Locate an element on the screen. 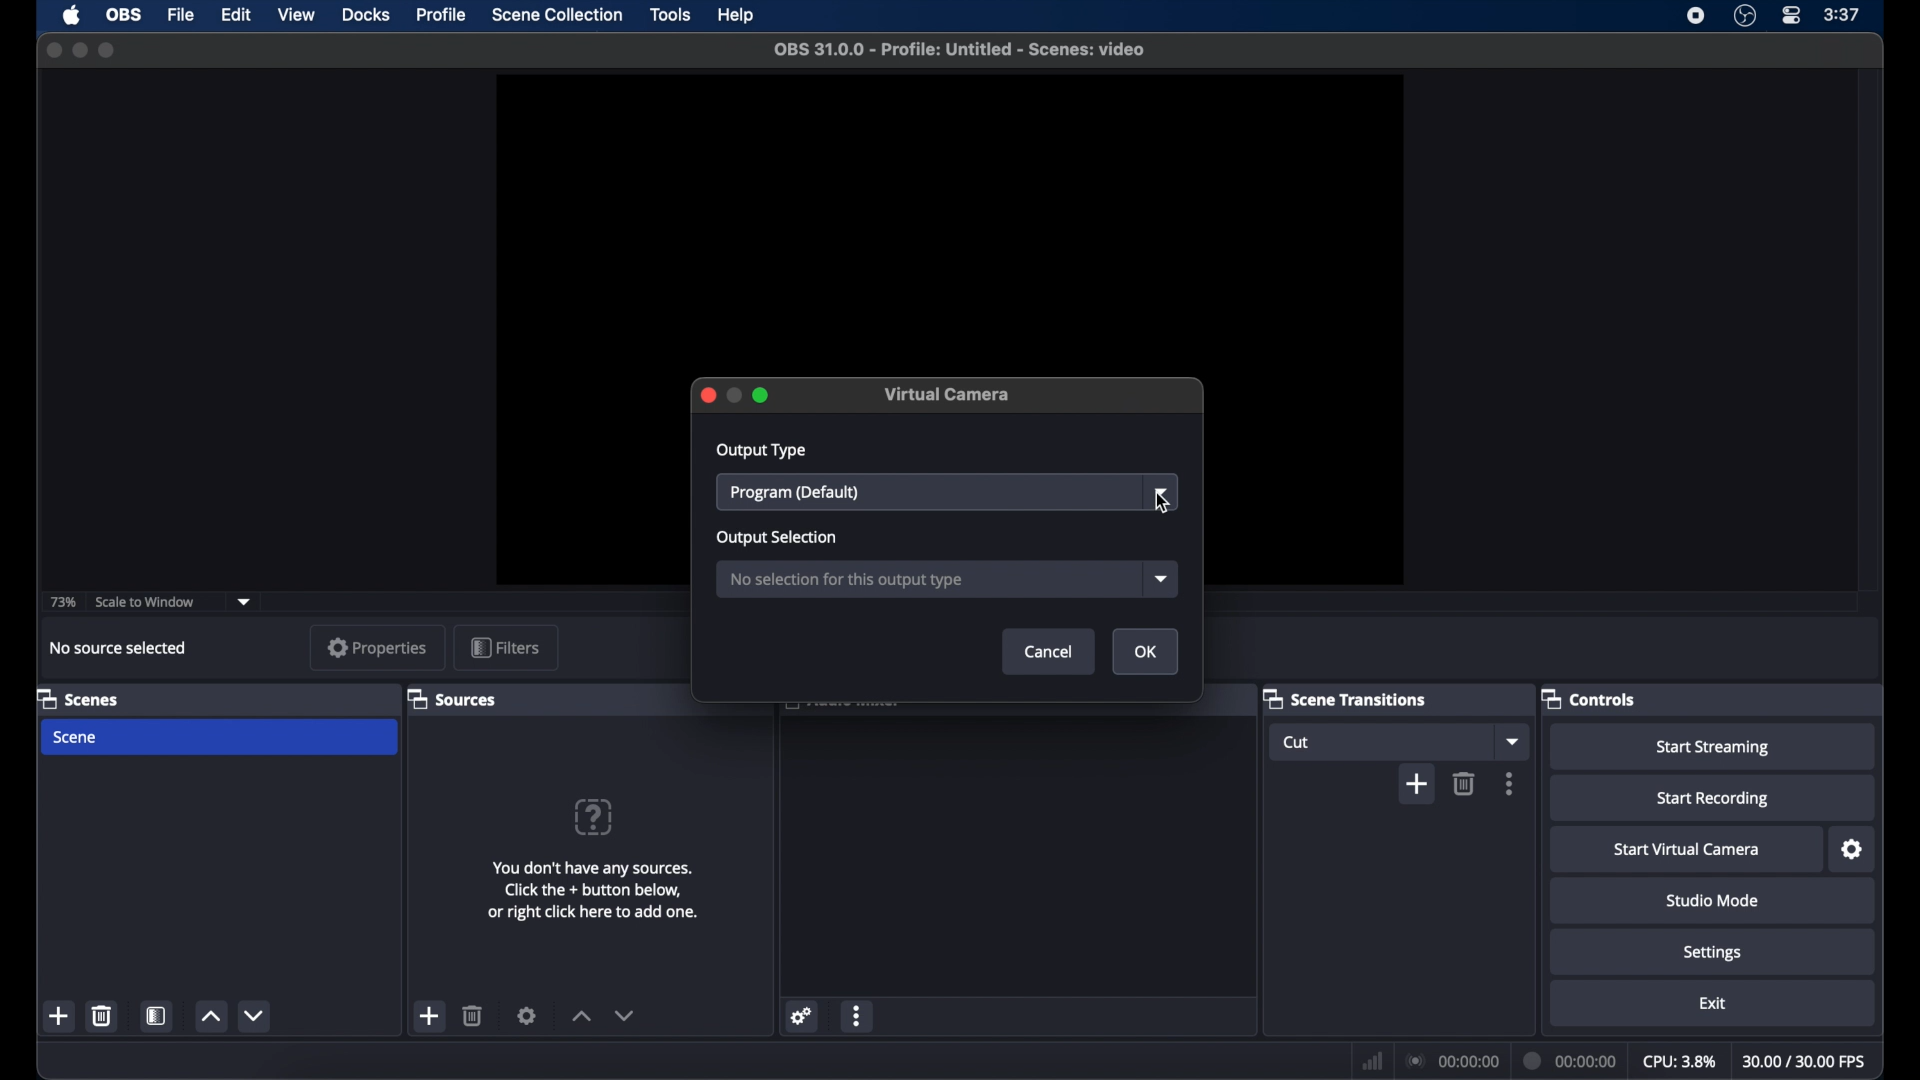  dropdown is located at coordinates (1511, 741).